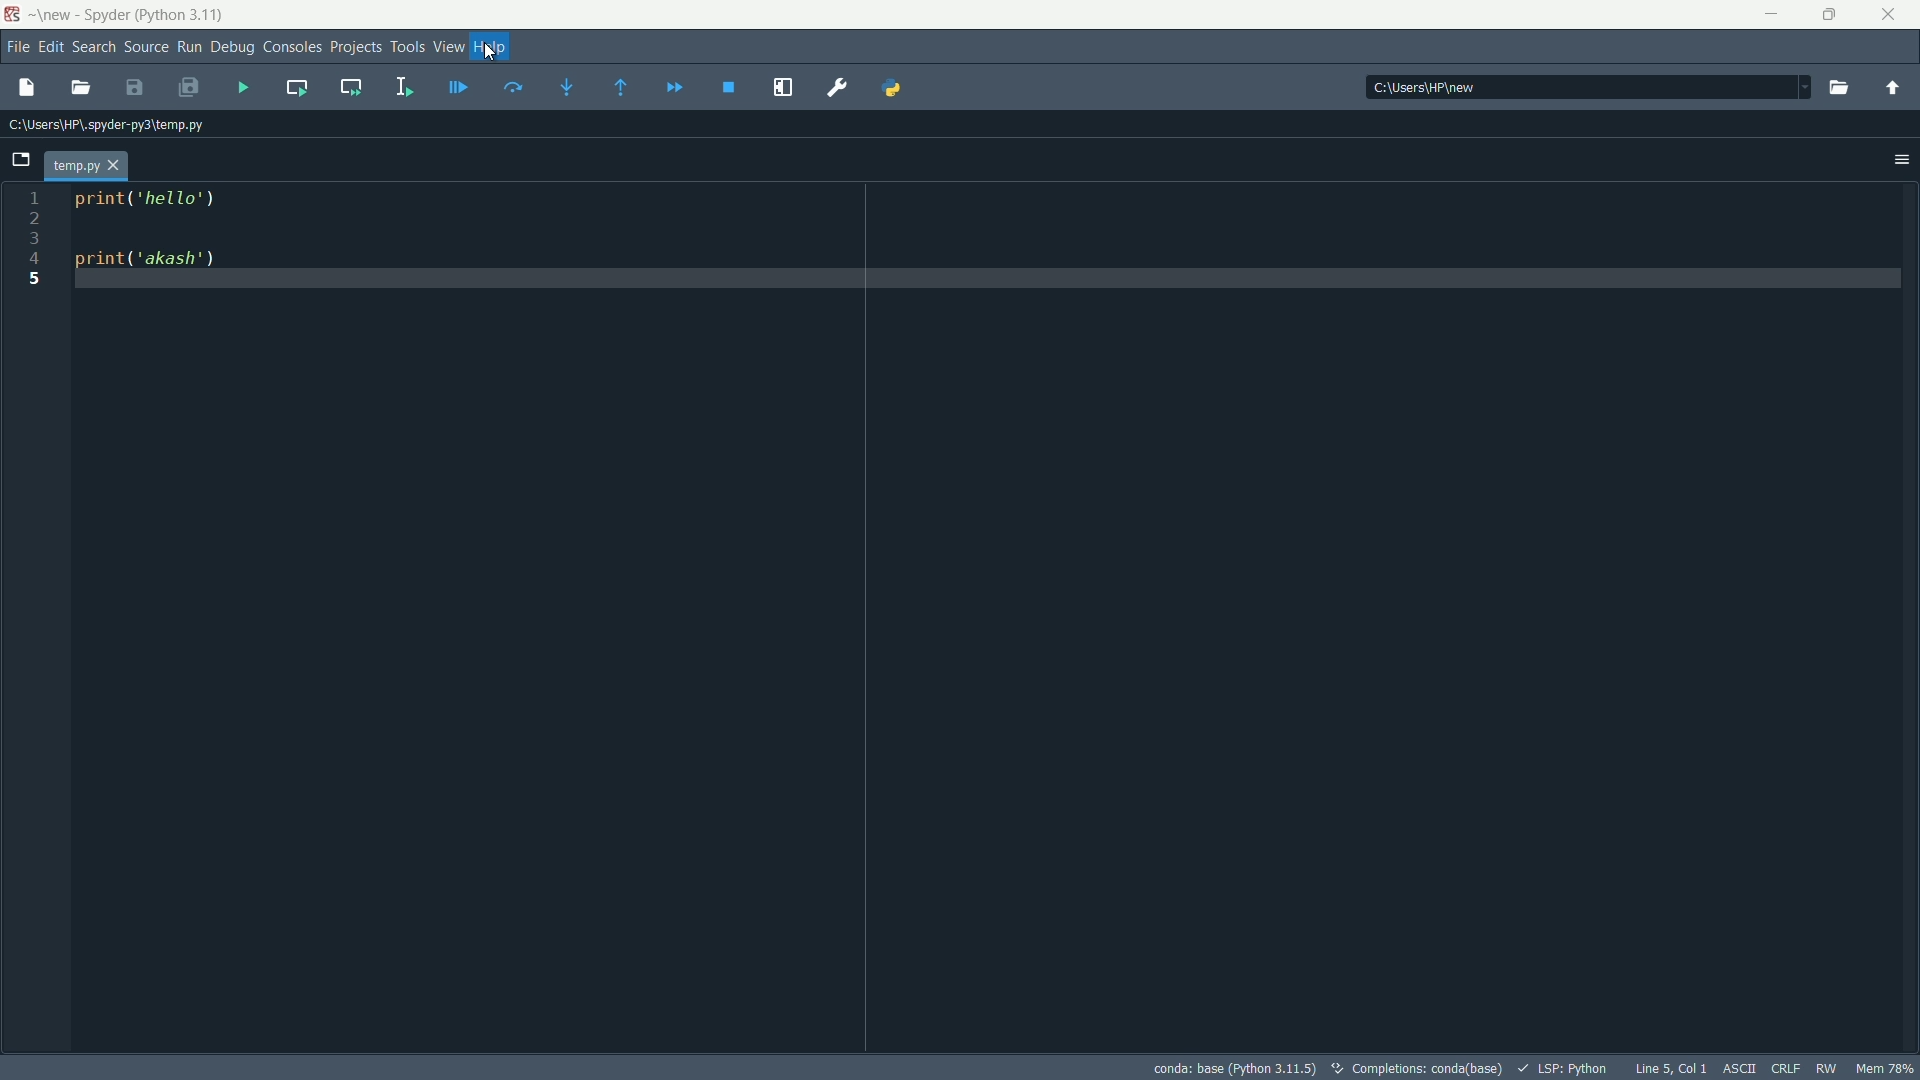 This screenshot has height=1080, width=1920. What do you see at coordinates (358, 45) in the screenshot?
I see `projects menu` at bounding box center [358, 45].